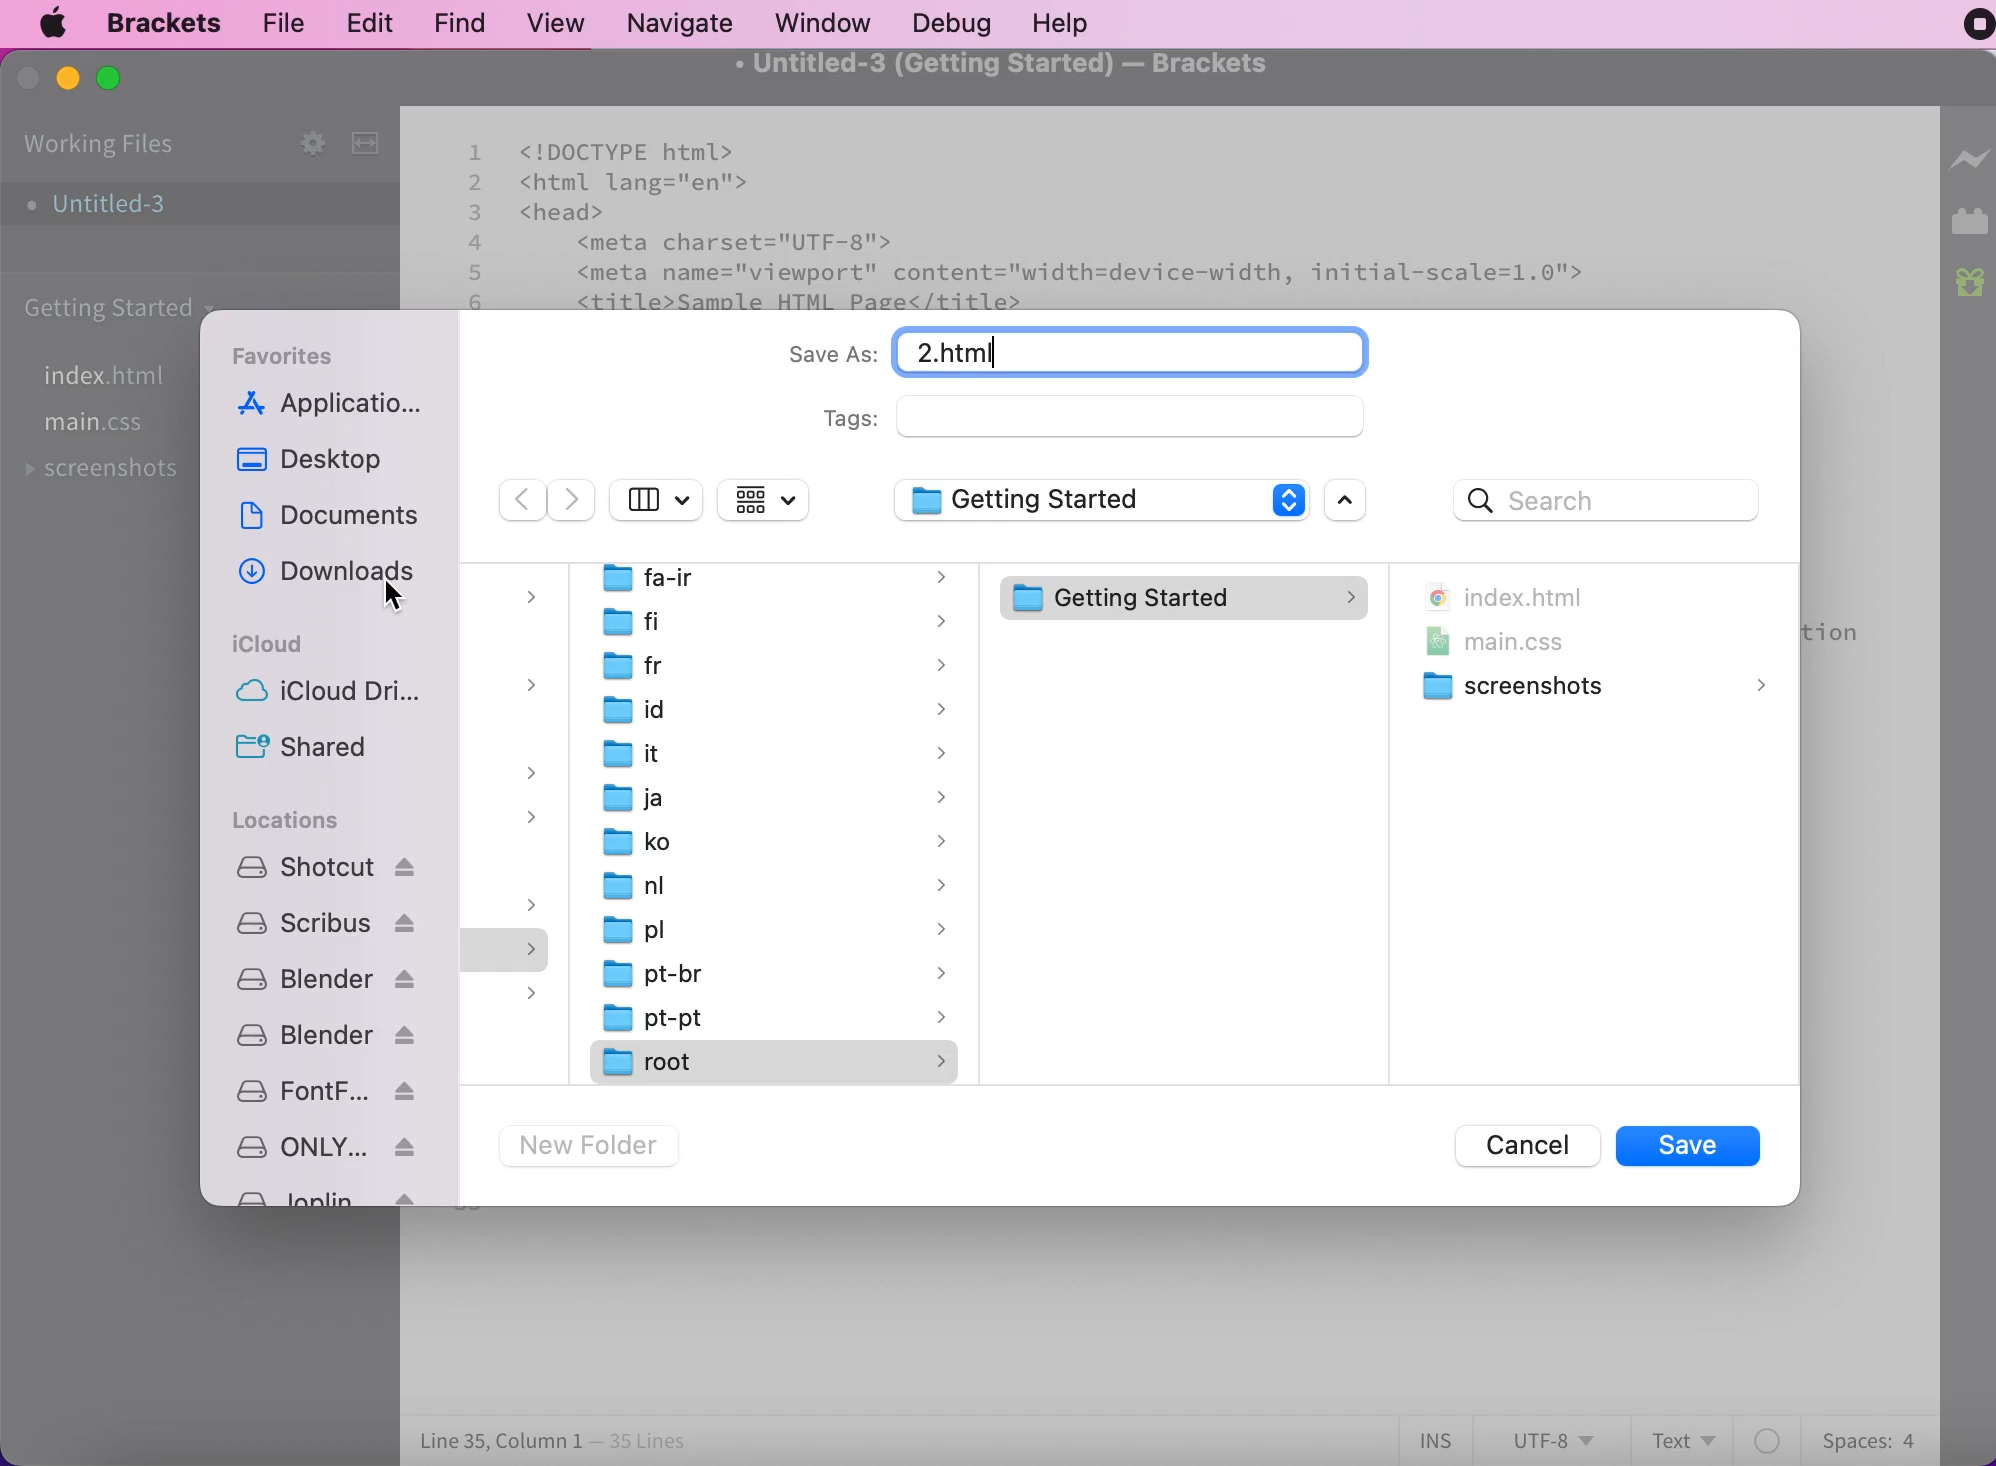 Image resolution: width=1996 pixels, height=1466 pixels. I want to click on window, so click(826, 21).